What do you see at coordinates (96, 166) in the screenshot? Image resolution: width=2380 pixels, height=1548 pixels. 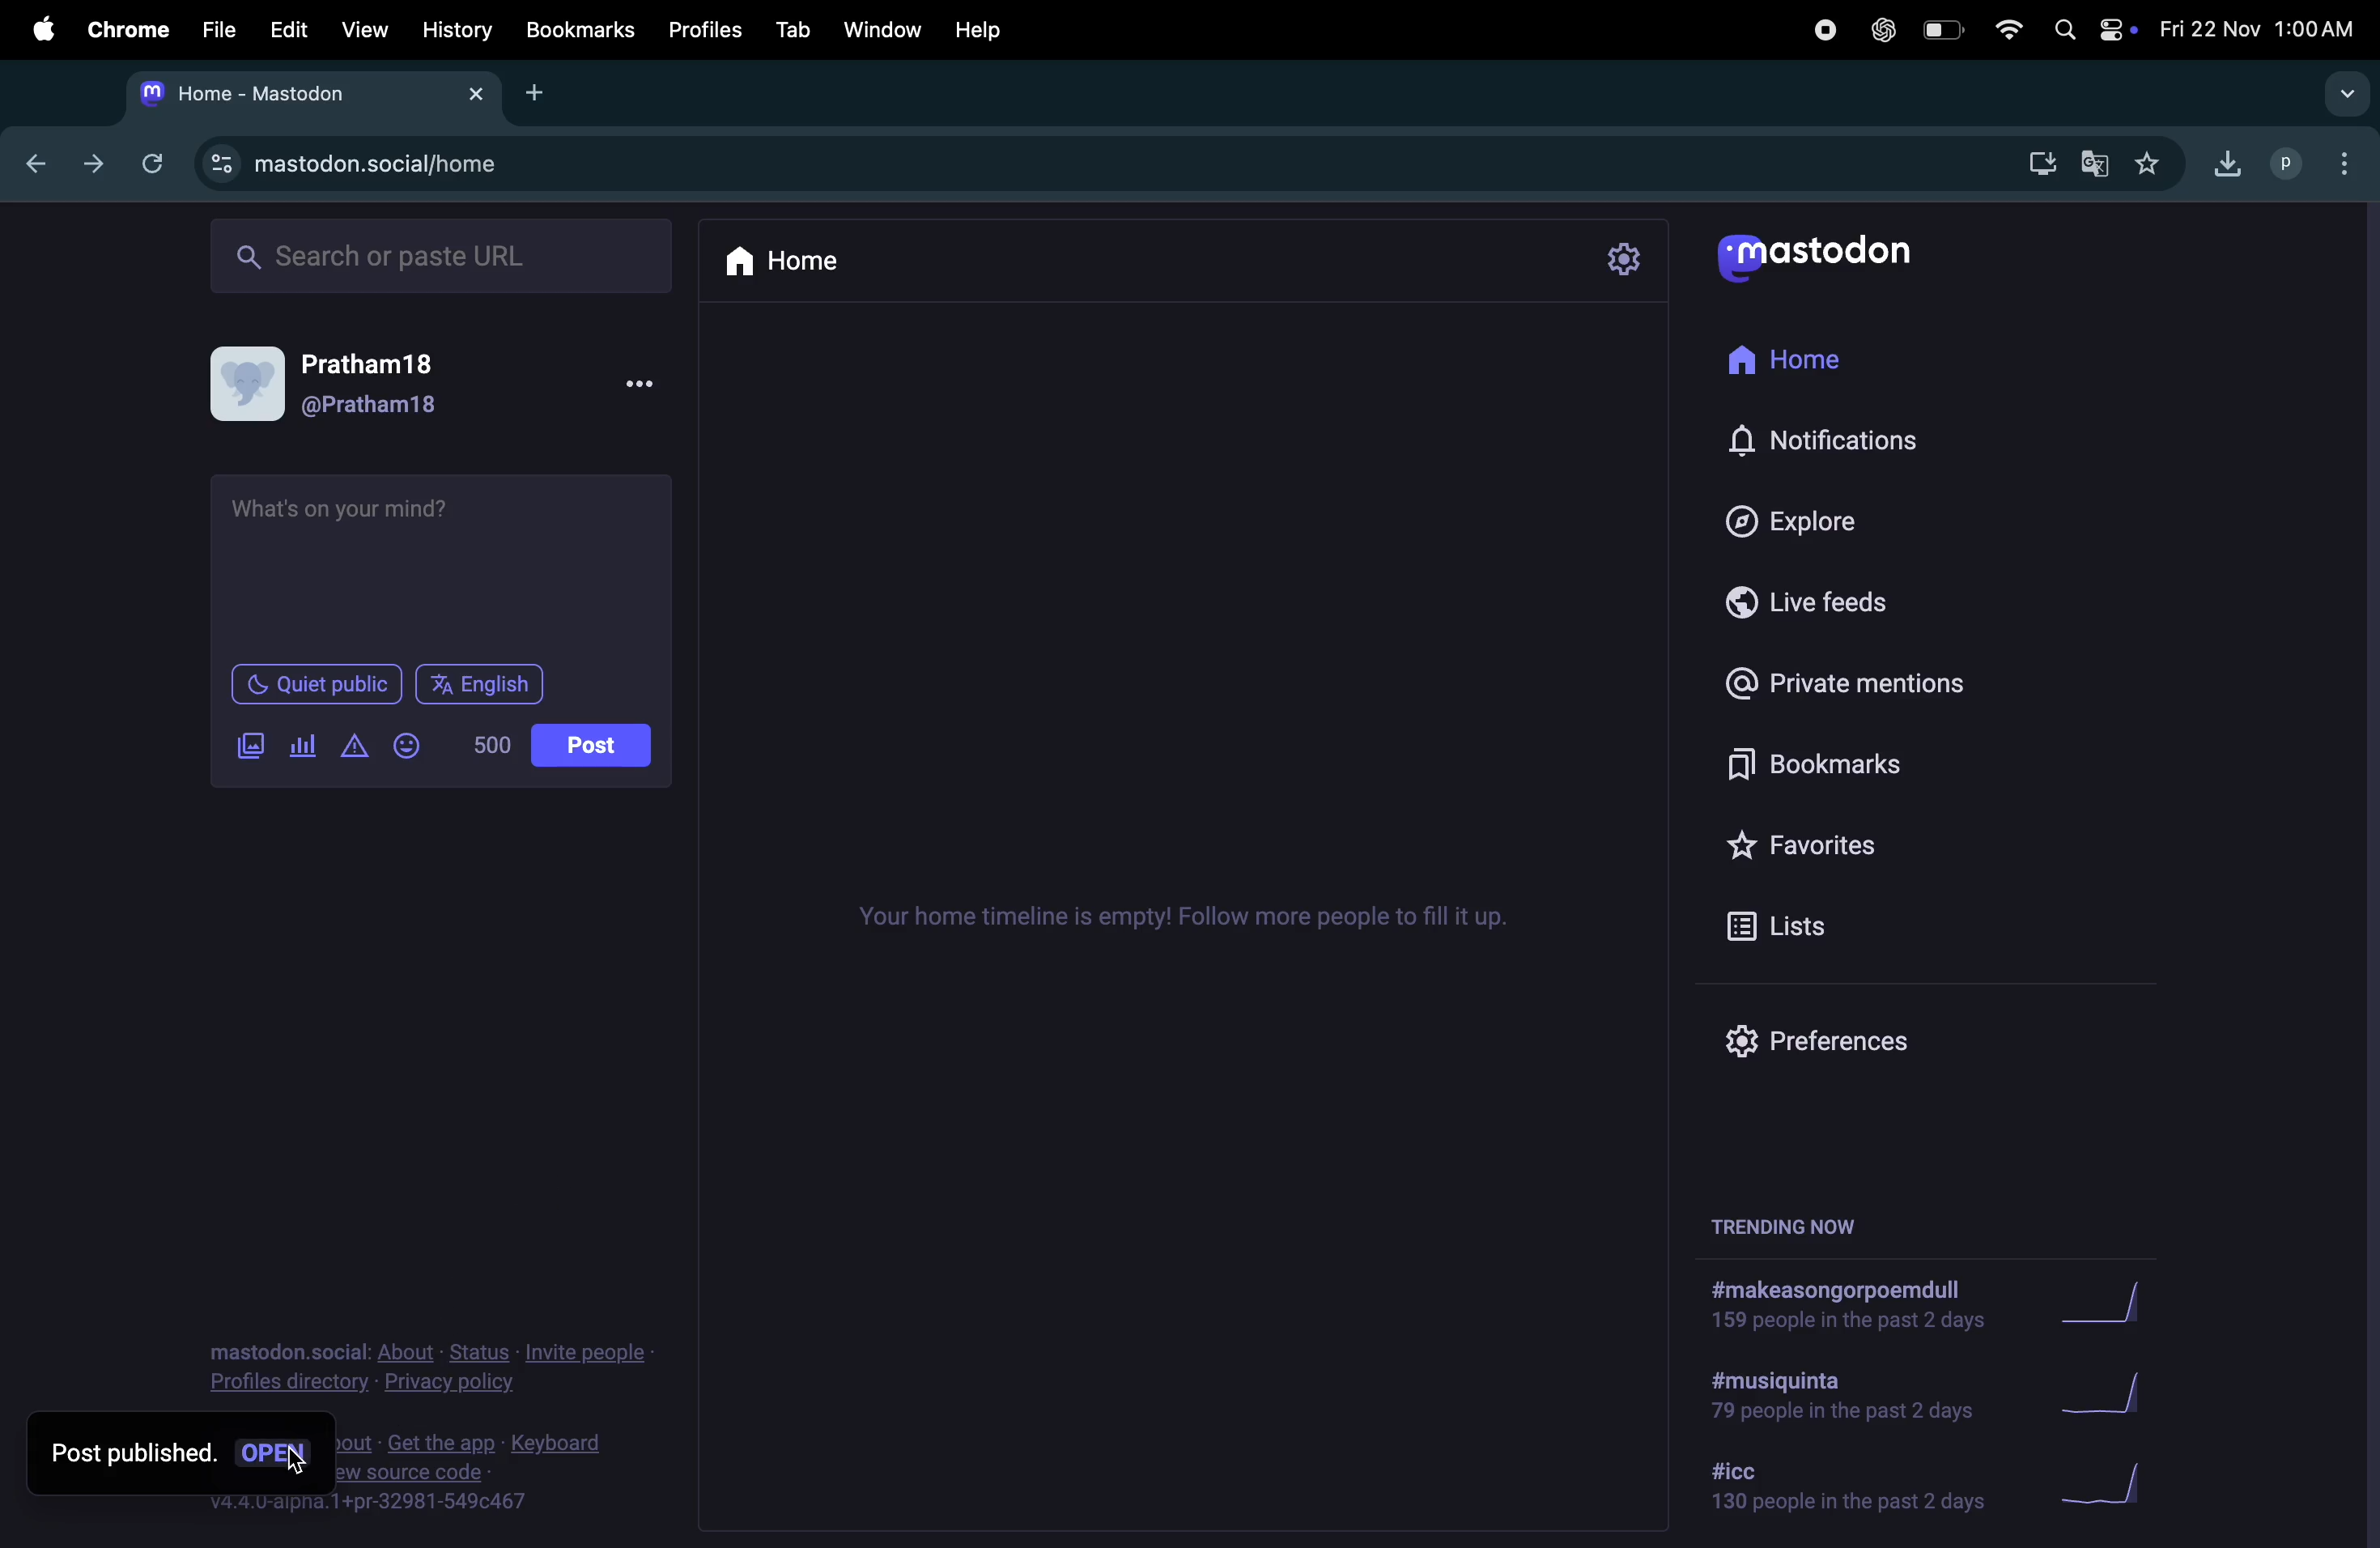 I see `forward` at bounding box center [96, 166].